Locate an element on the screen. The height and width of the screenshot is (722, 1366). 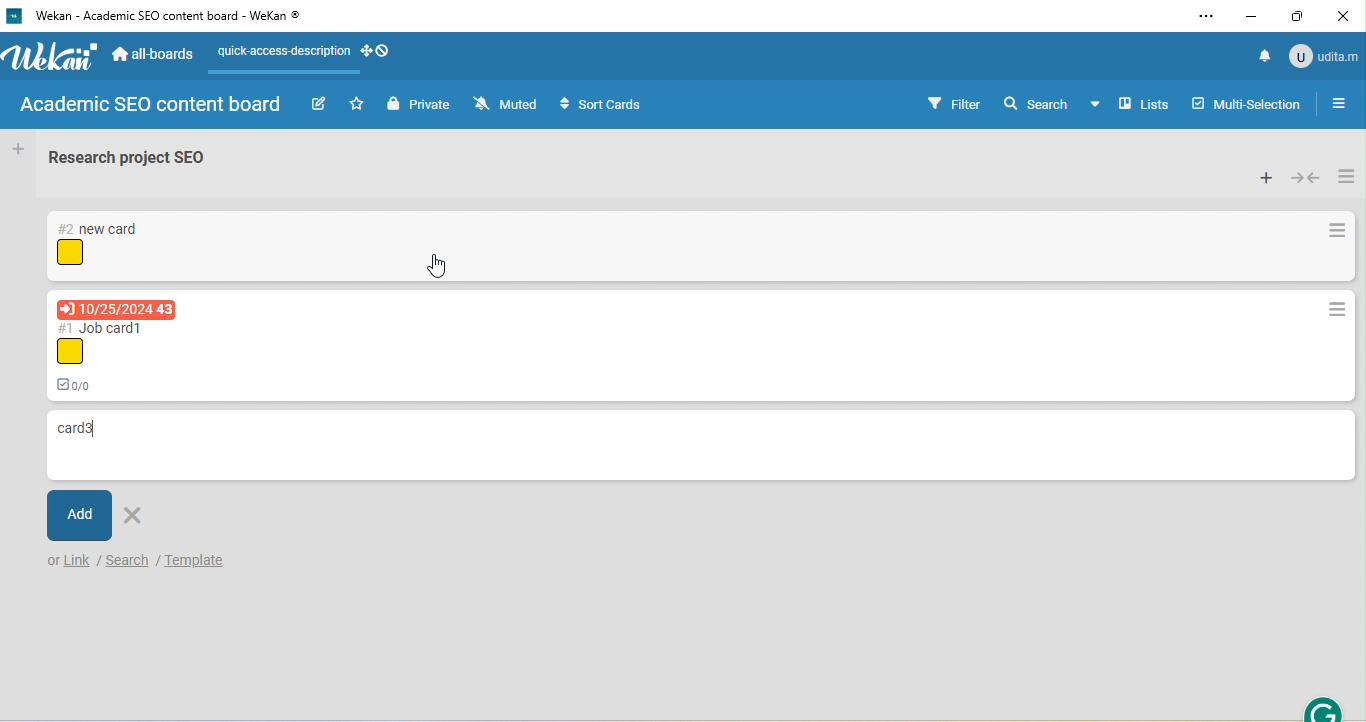
add card to top of list is located at coordinates (1265, 178).